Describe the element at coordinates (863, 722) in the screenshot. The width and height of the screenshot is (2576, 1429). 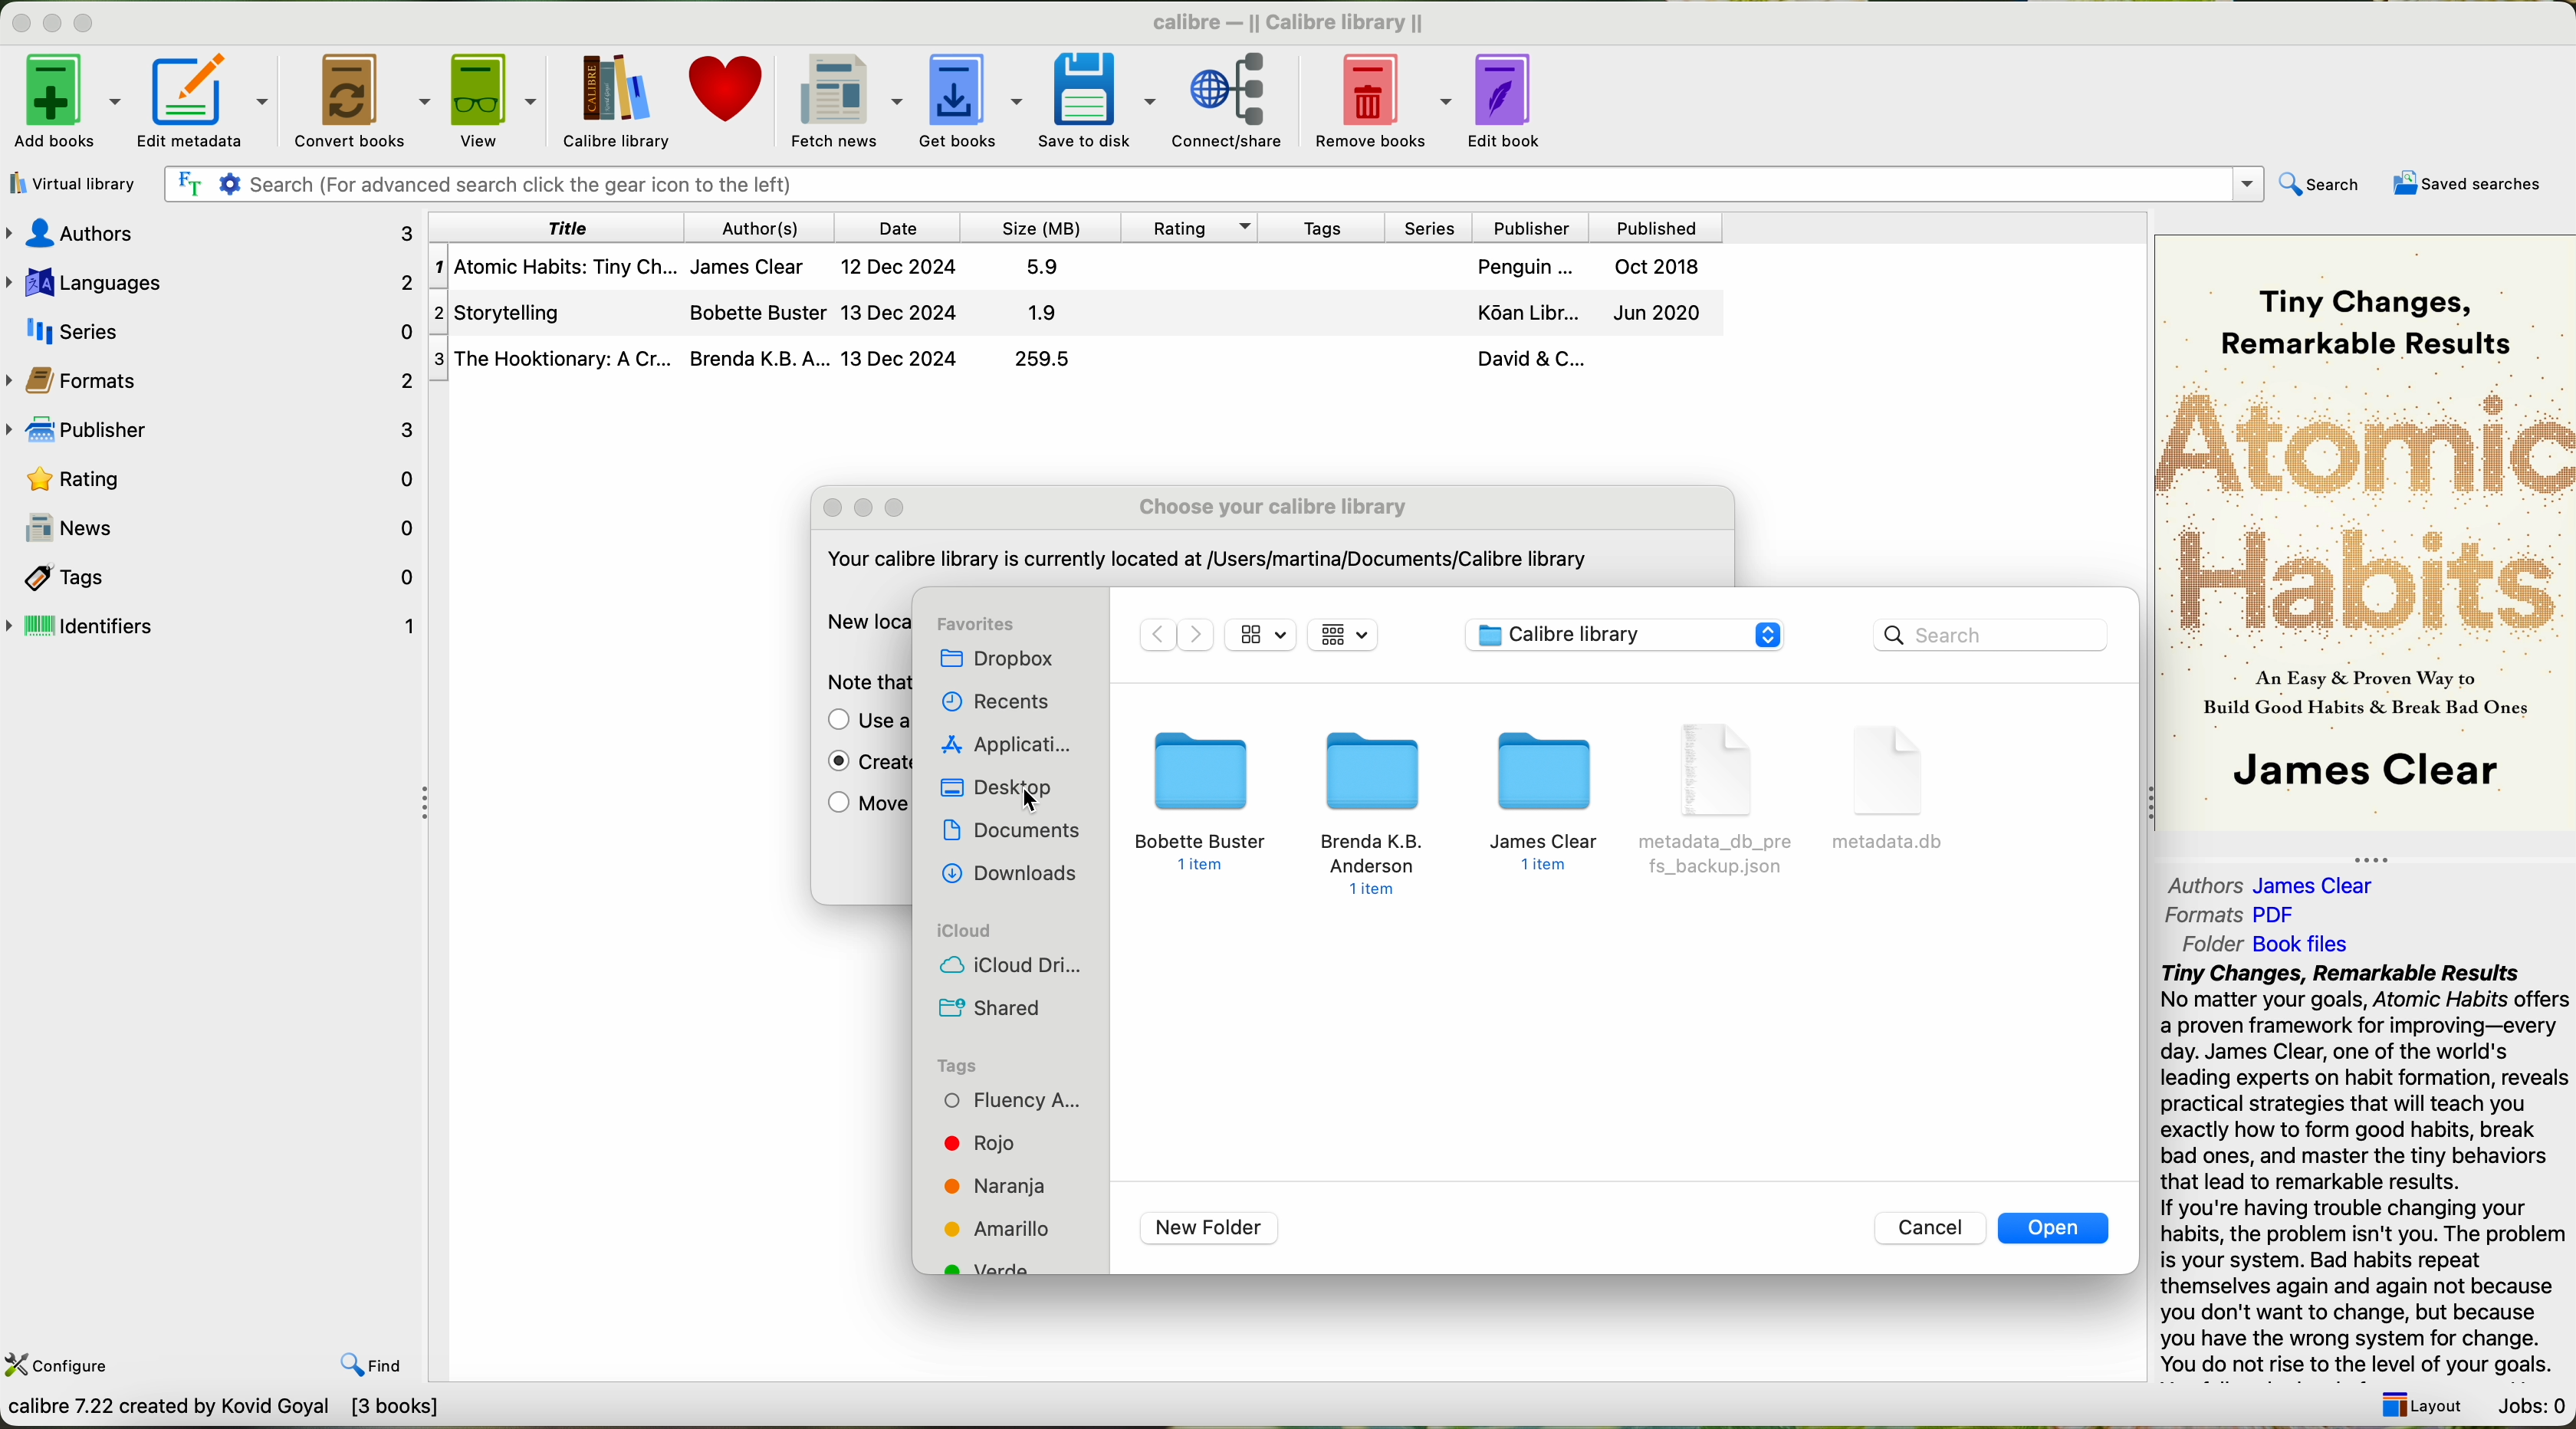
I see `move` at that location.